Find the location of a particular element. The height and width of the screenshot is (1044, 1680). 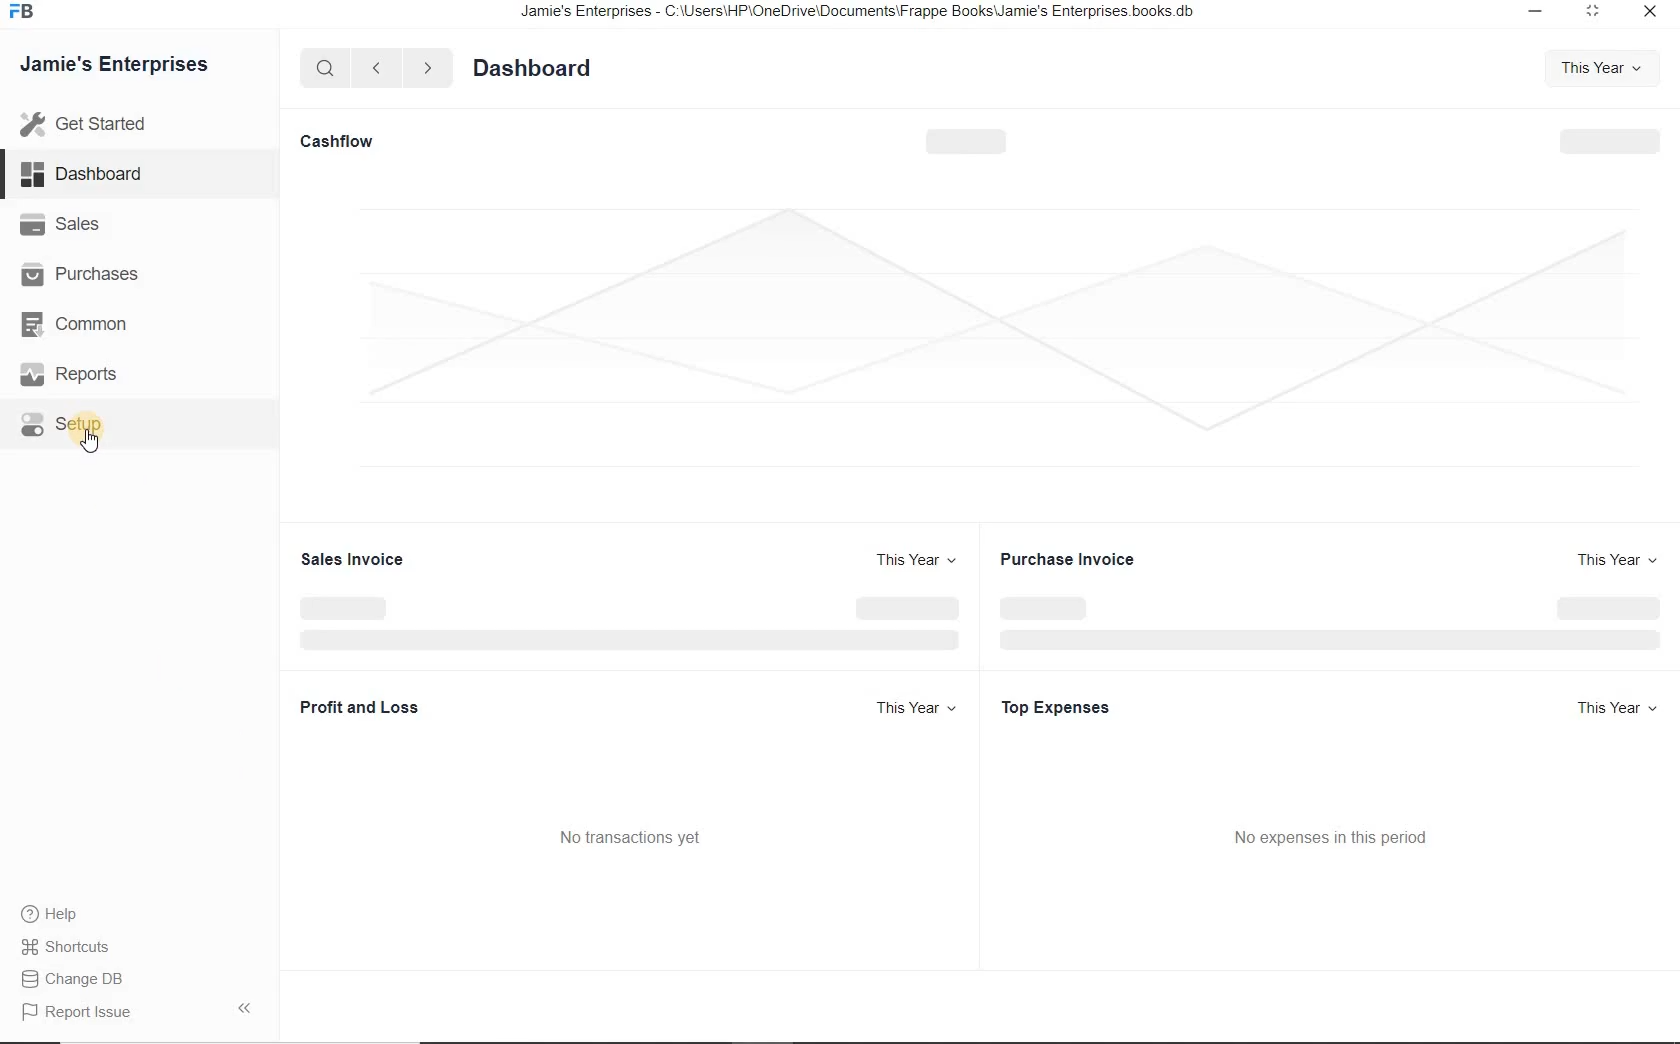

Dashboard is located at coordinates (103, 176).